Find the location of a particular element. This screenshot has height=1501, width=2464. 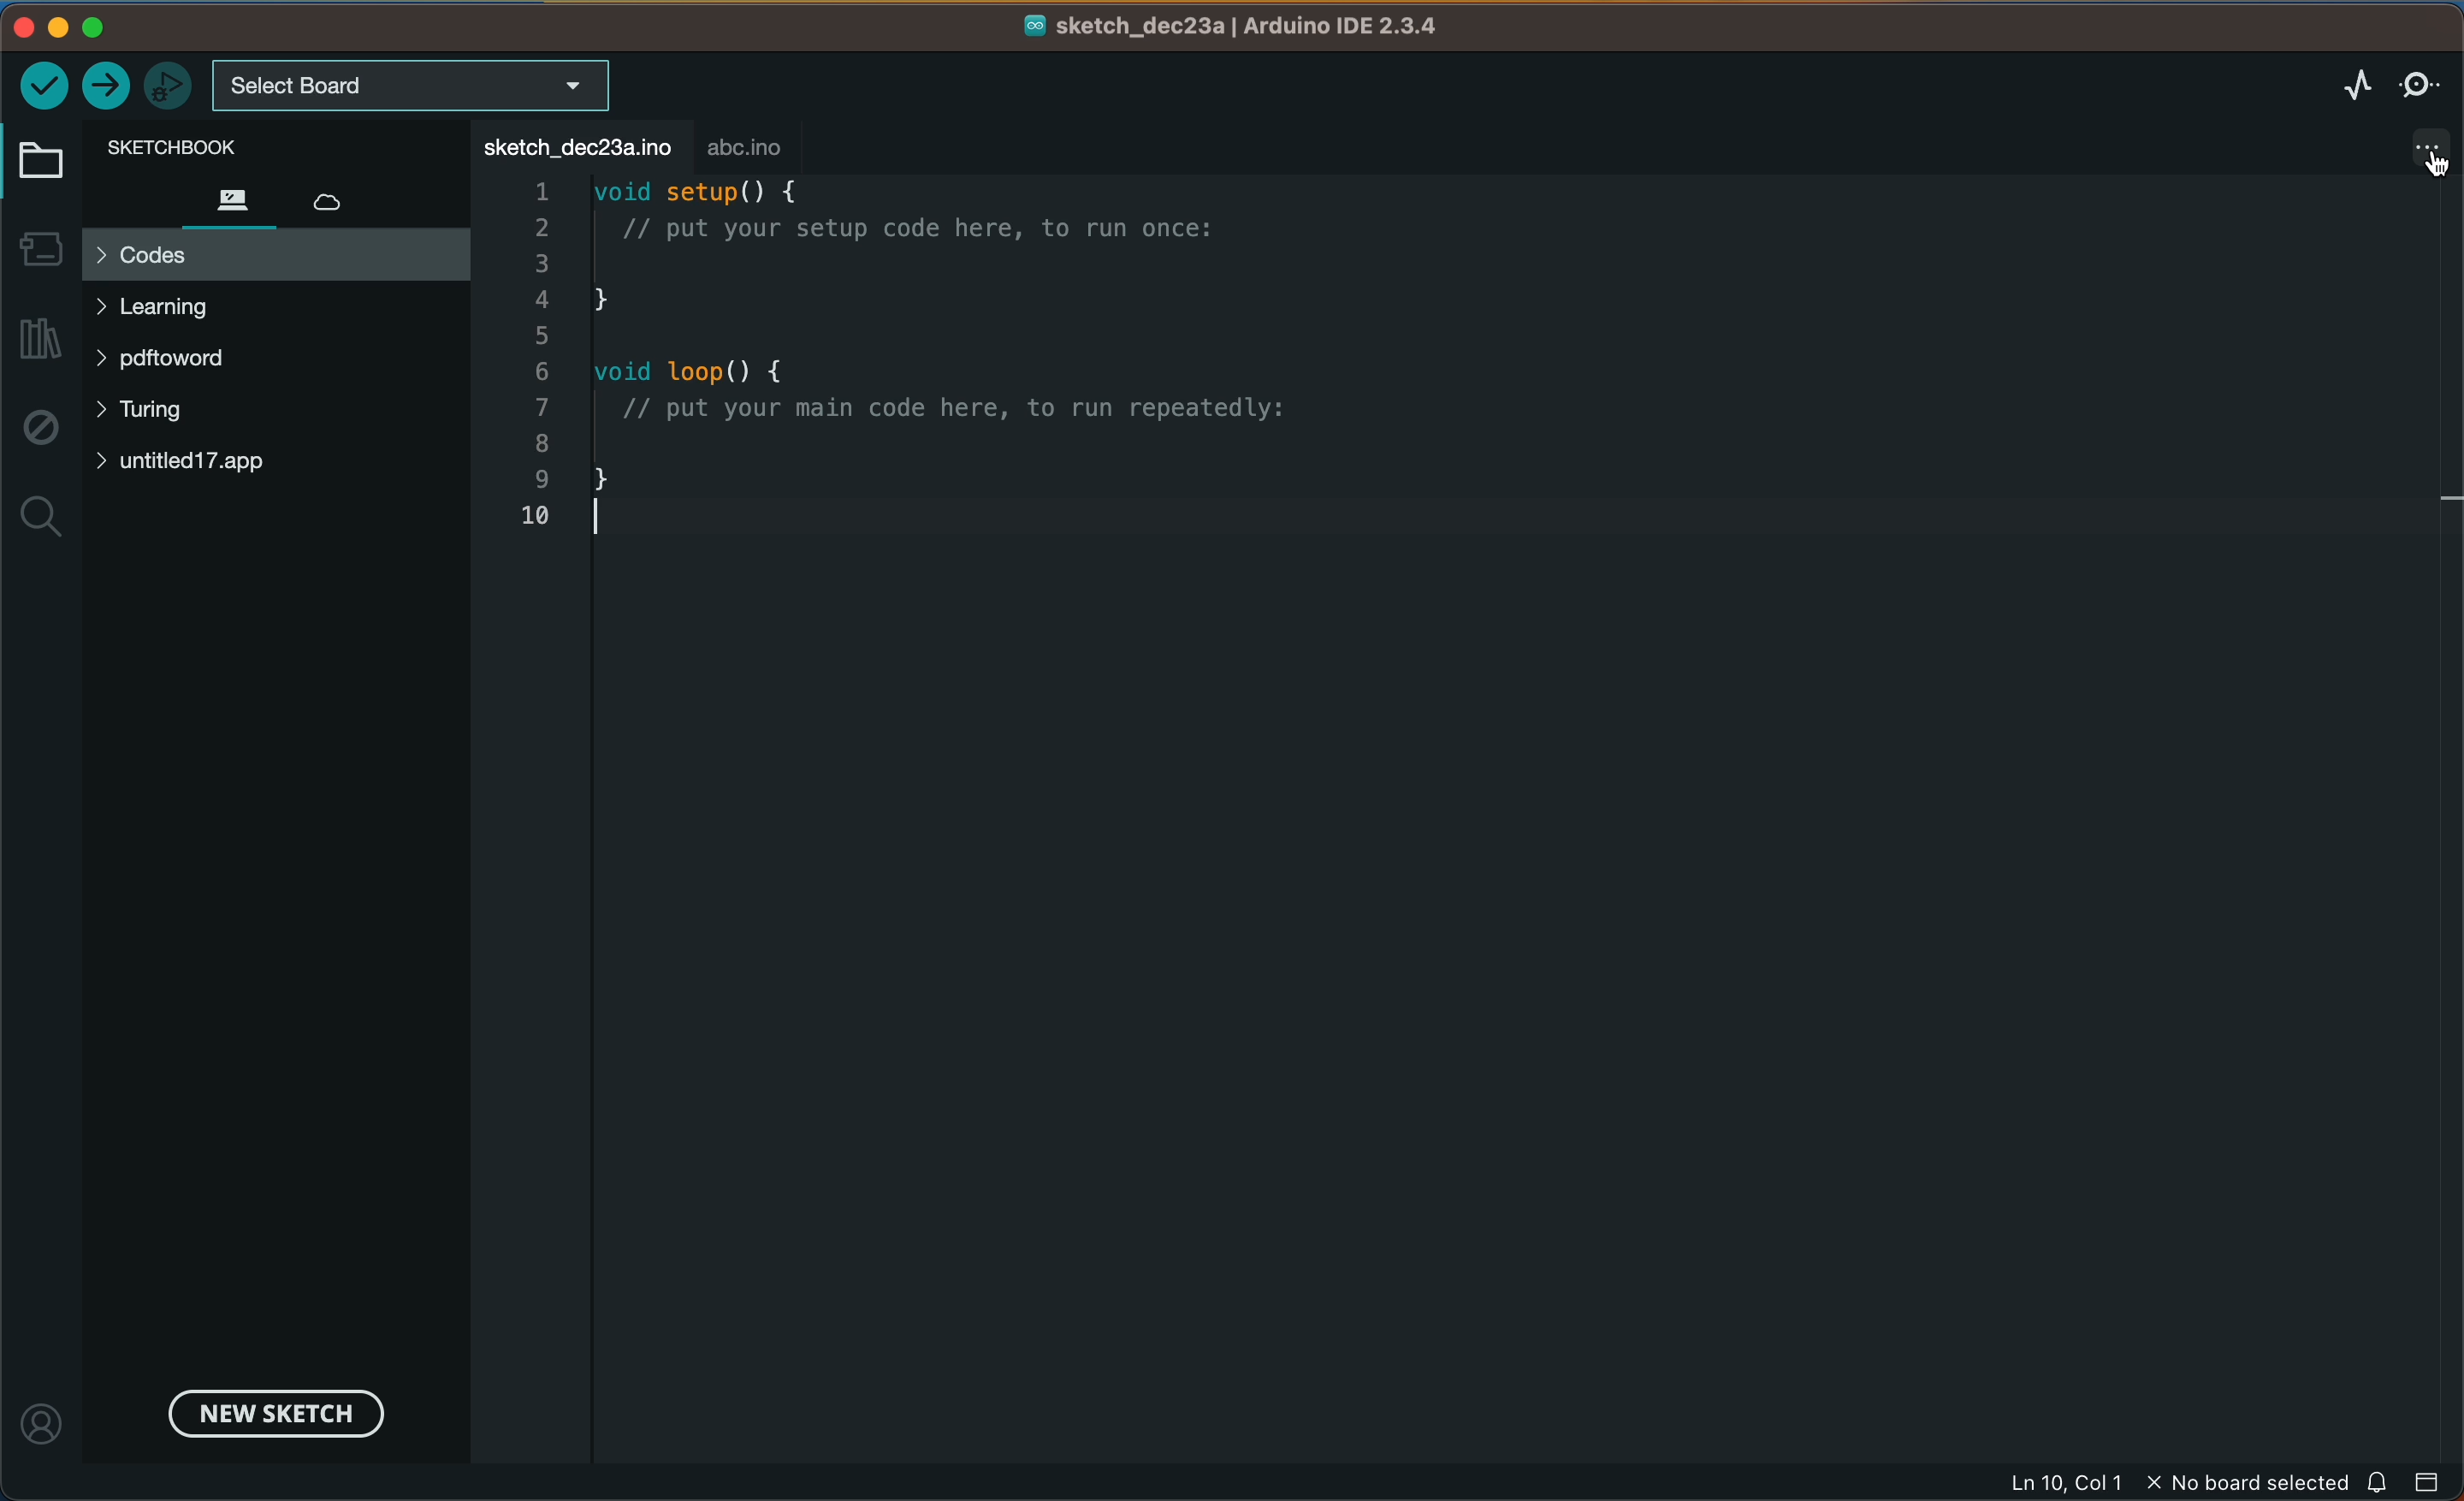

close slide bar is located at coordinates (2432, 1482).